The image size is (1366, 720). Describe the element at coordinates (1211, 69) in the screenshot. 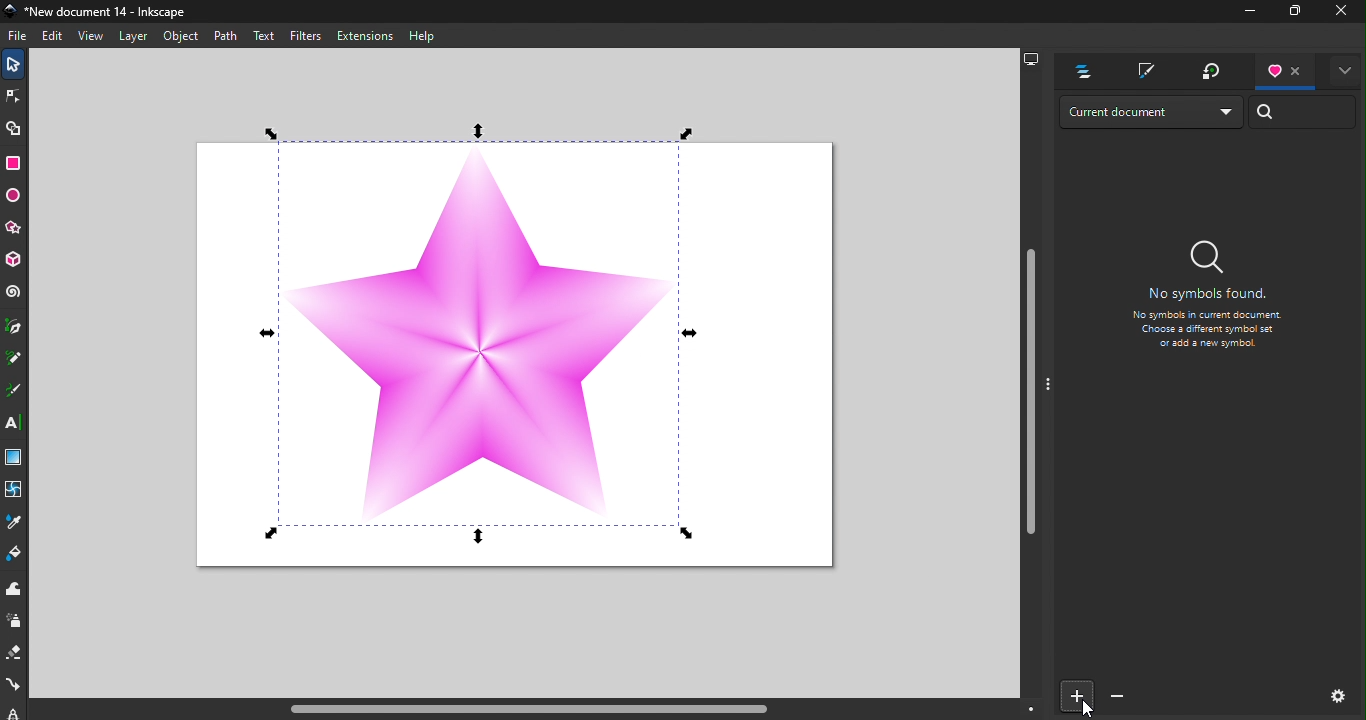

I see `Transform` at that location.